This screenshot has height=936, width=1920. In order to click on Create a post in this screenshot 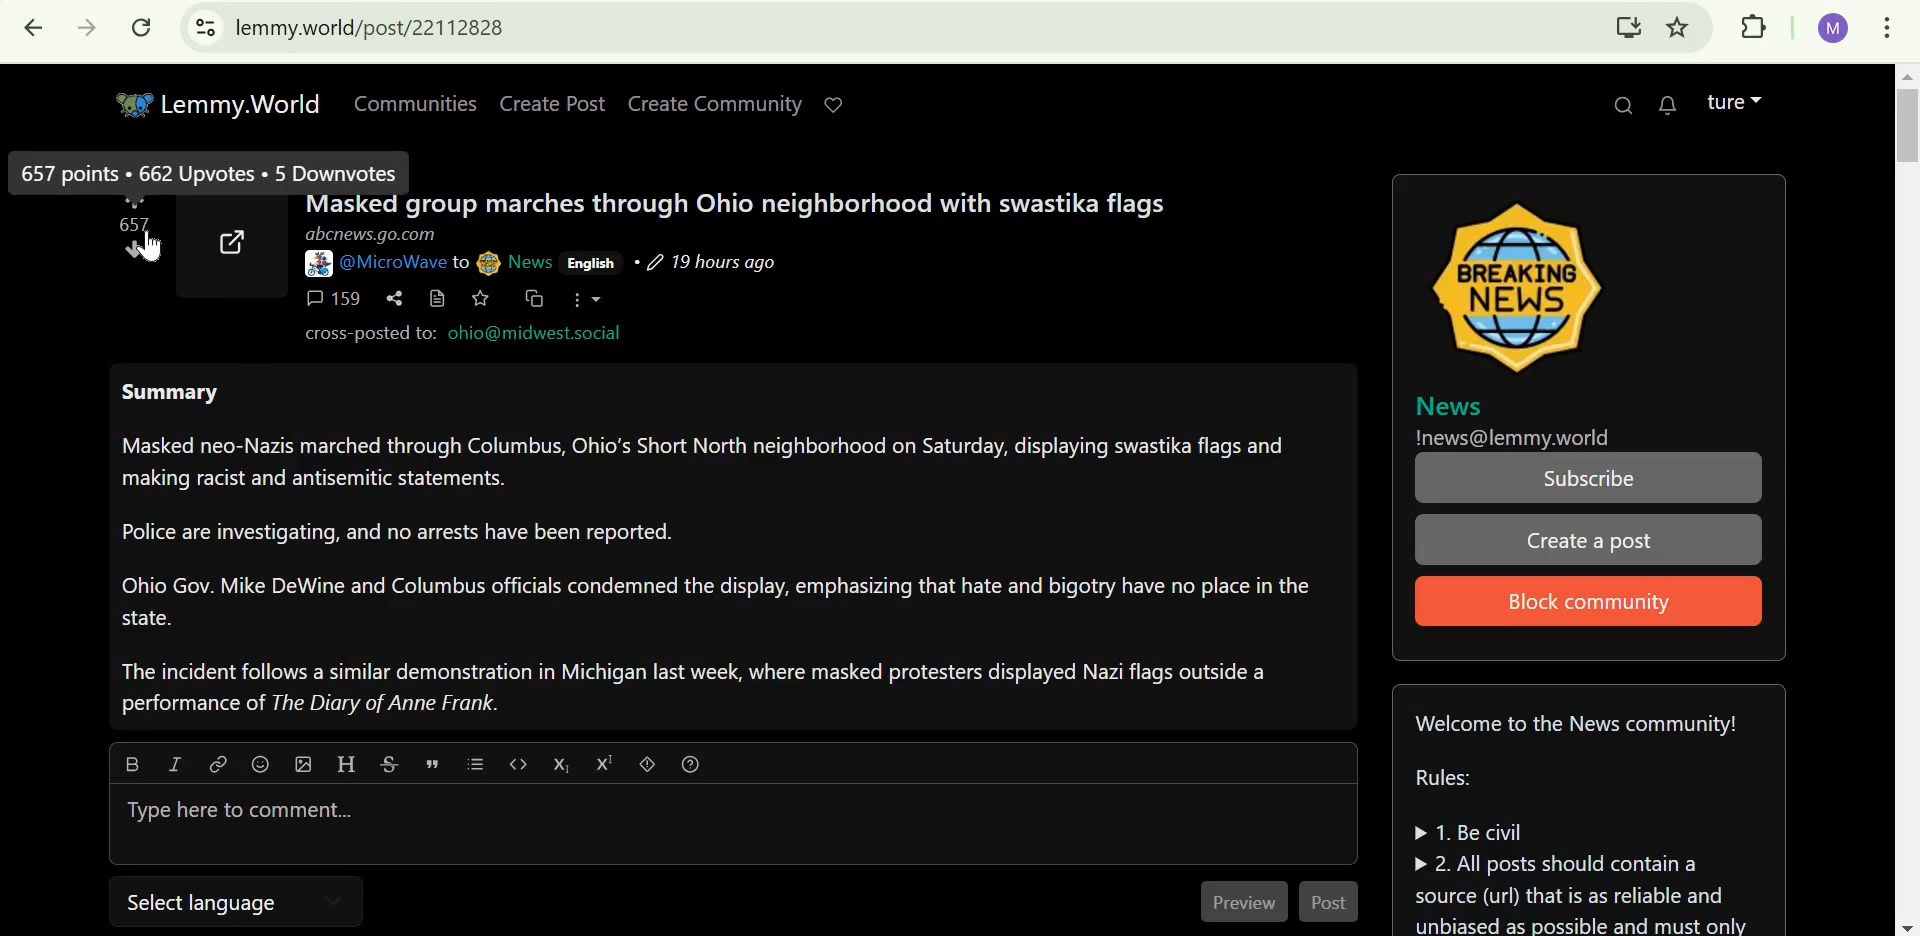, I will do `click(1593, 544)`.